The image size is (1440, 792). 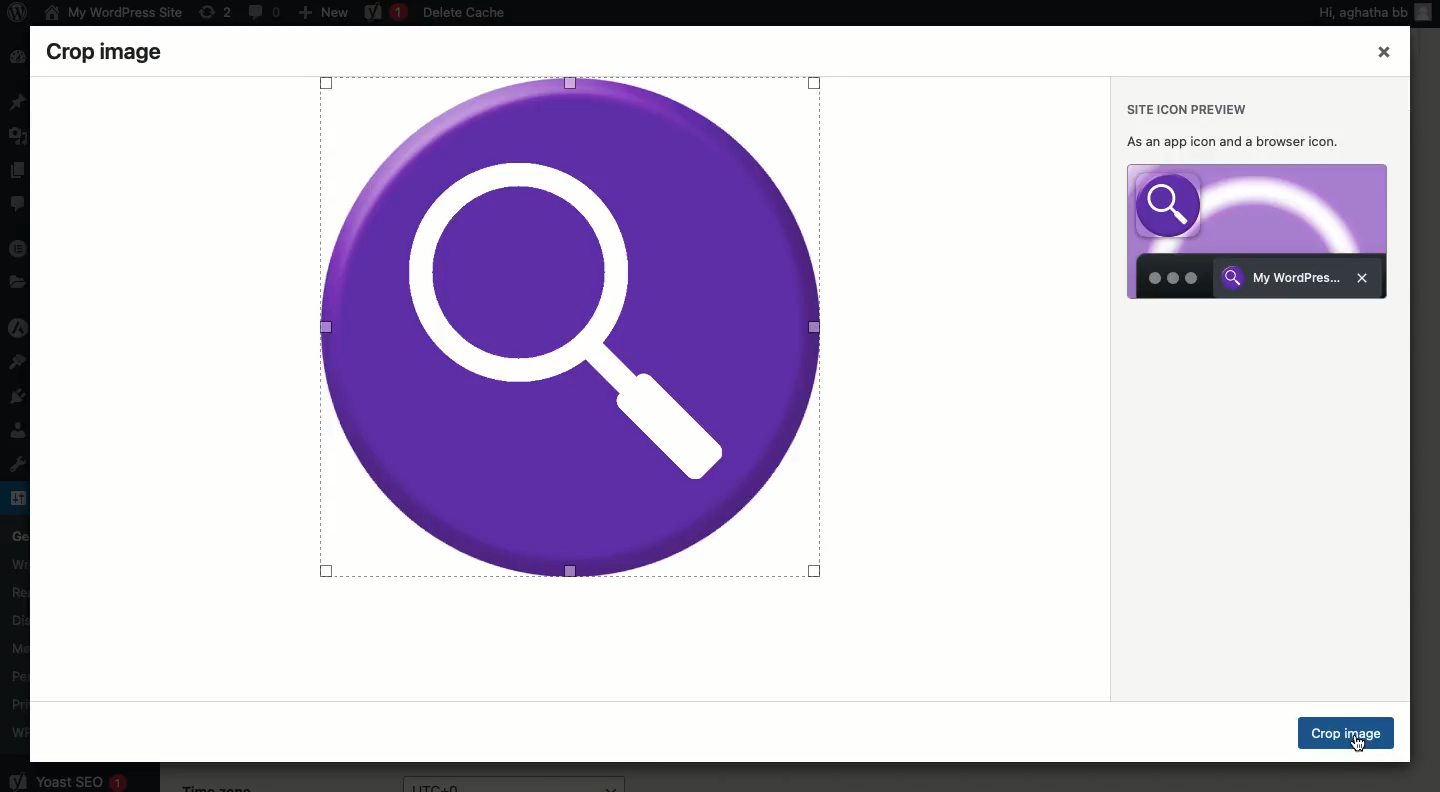 I want to click on Comment (0), so click(x=263, y=11).